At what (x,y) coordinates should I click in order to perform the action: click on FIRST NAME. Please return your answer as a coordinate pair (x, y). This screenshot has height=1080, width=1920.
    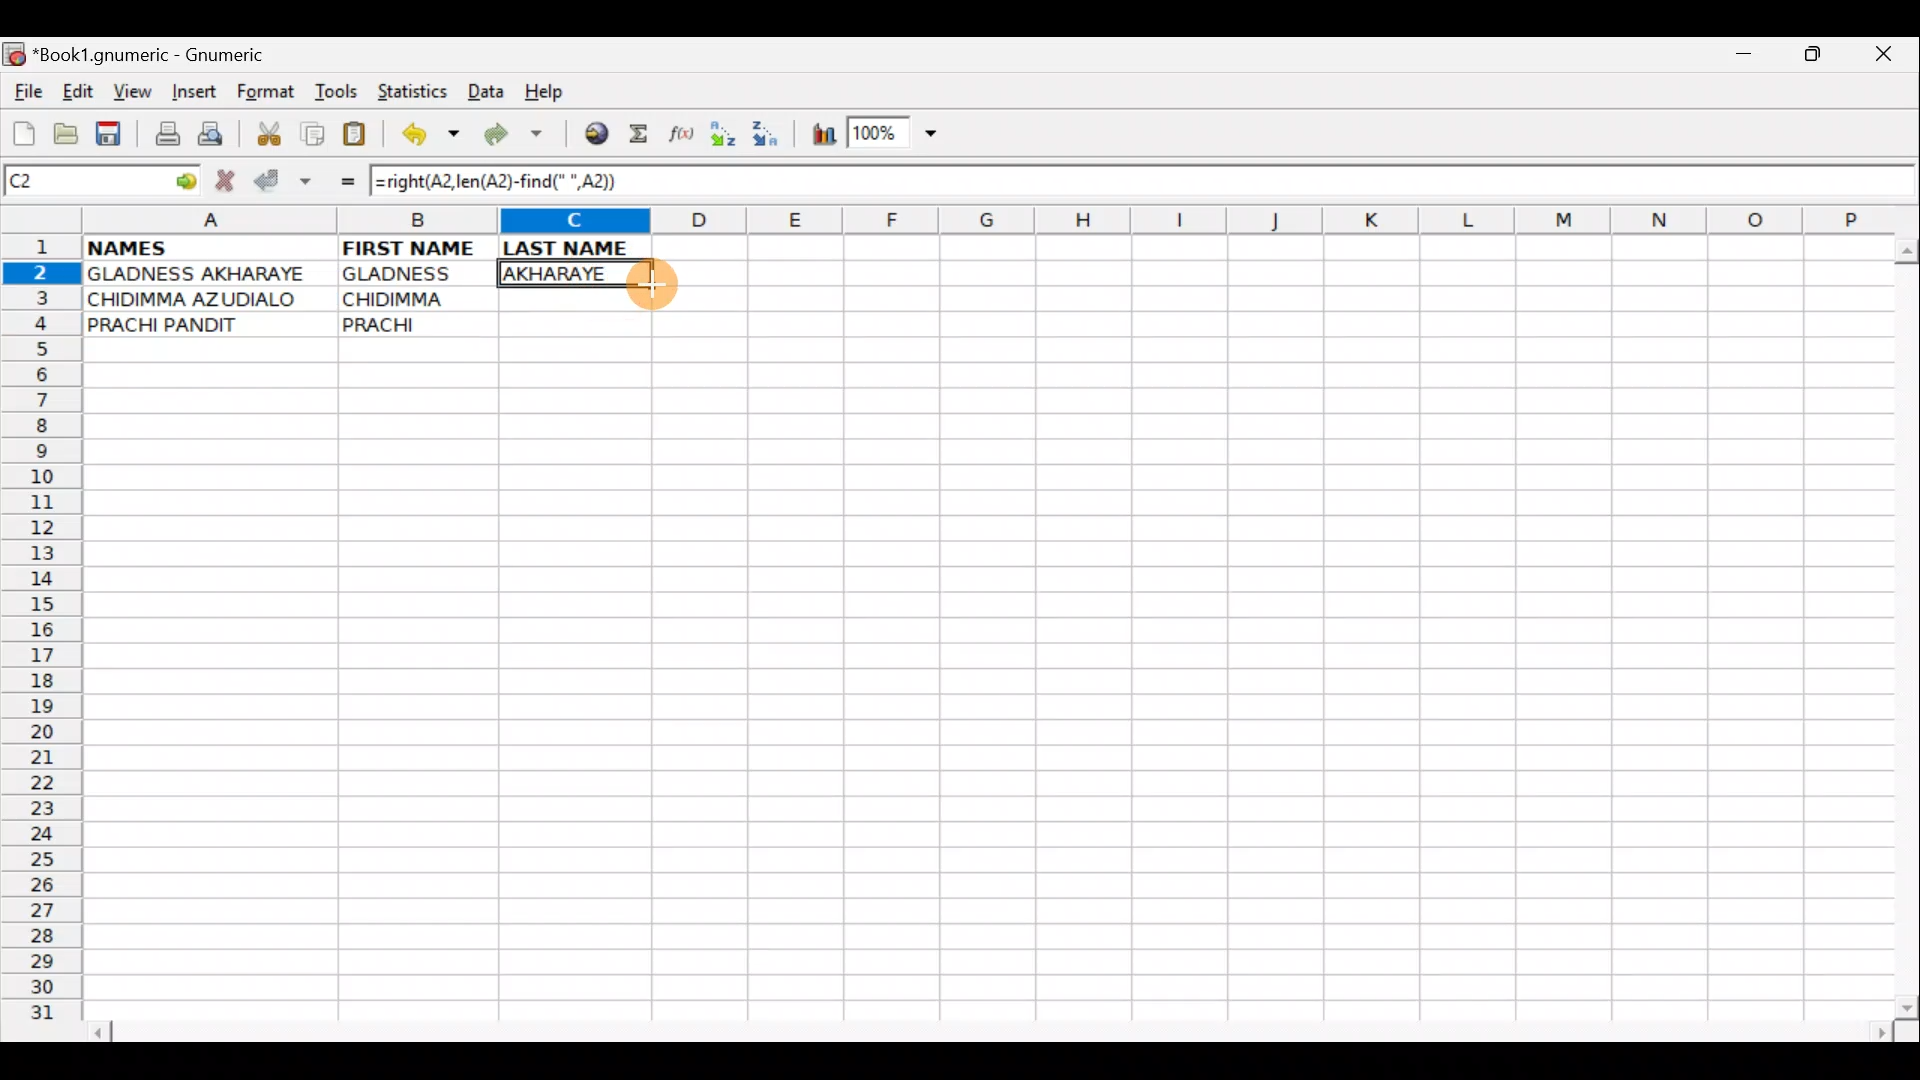
    Looking at the image, I should click on (412, 246).